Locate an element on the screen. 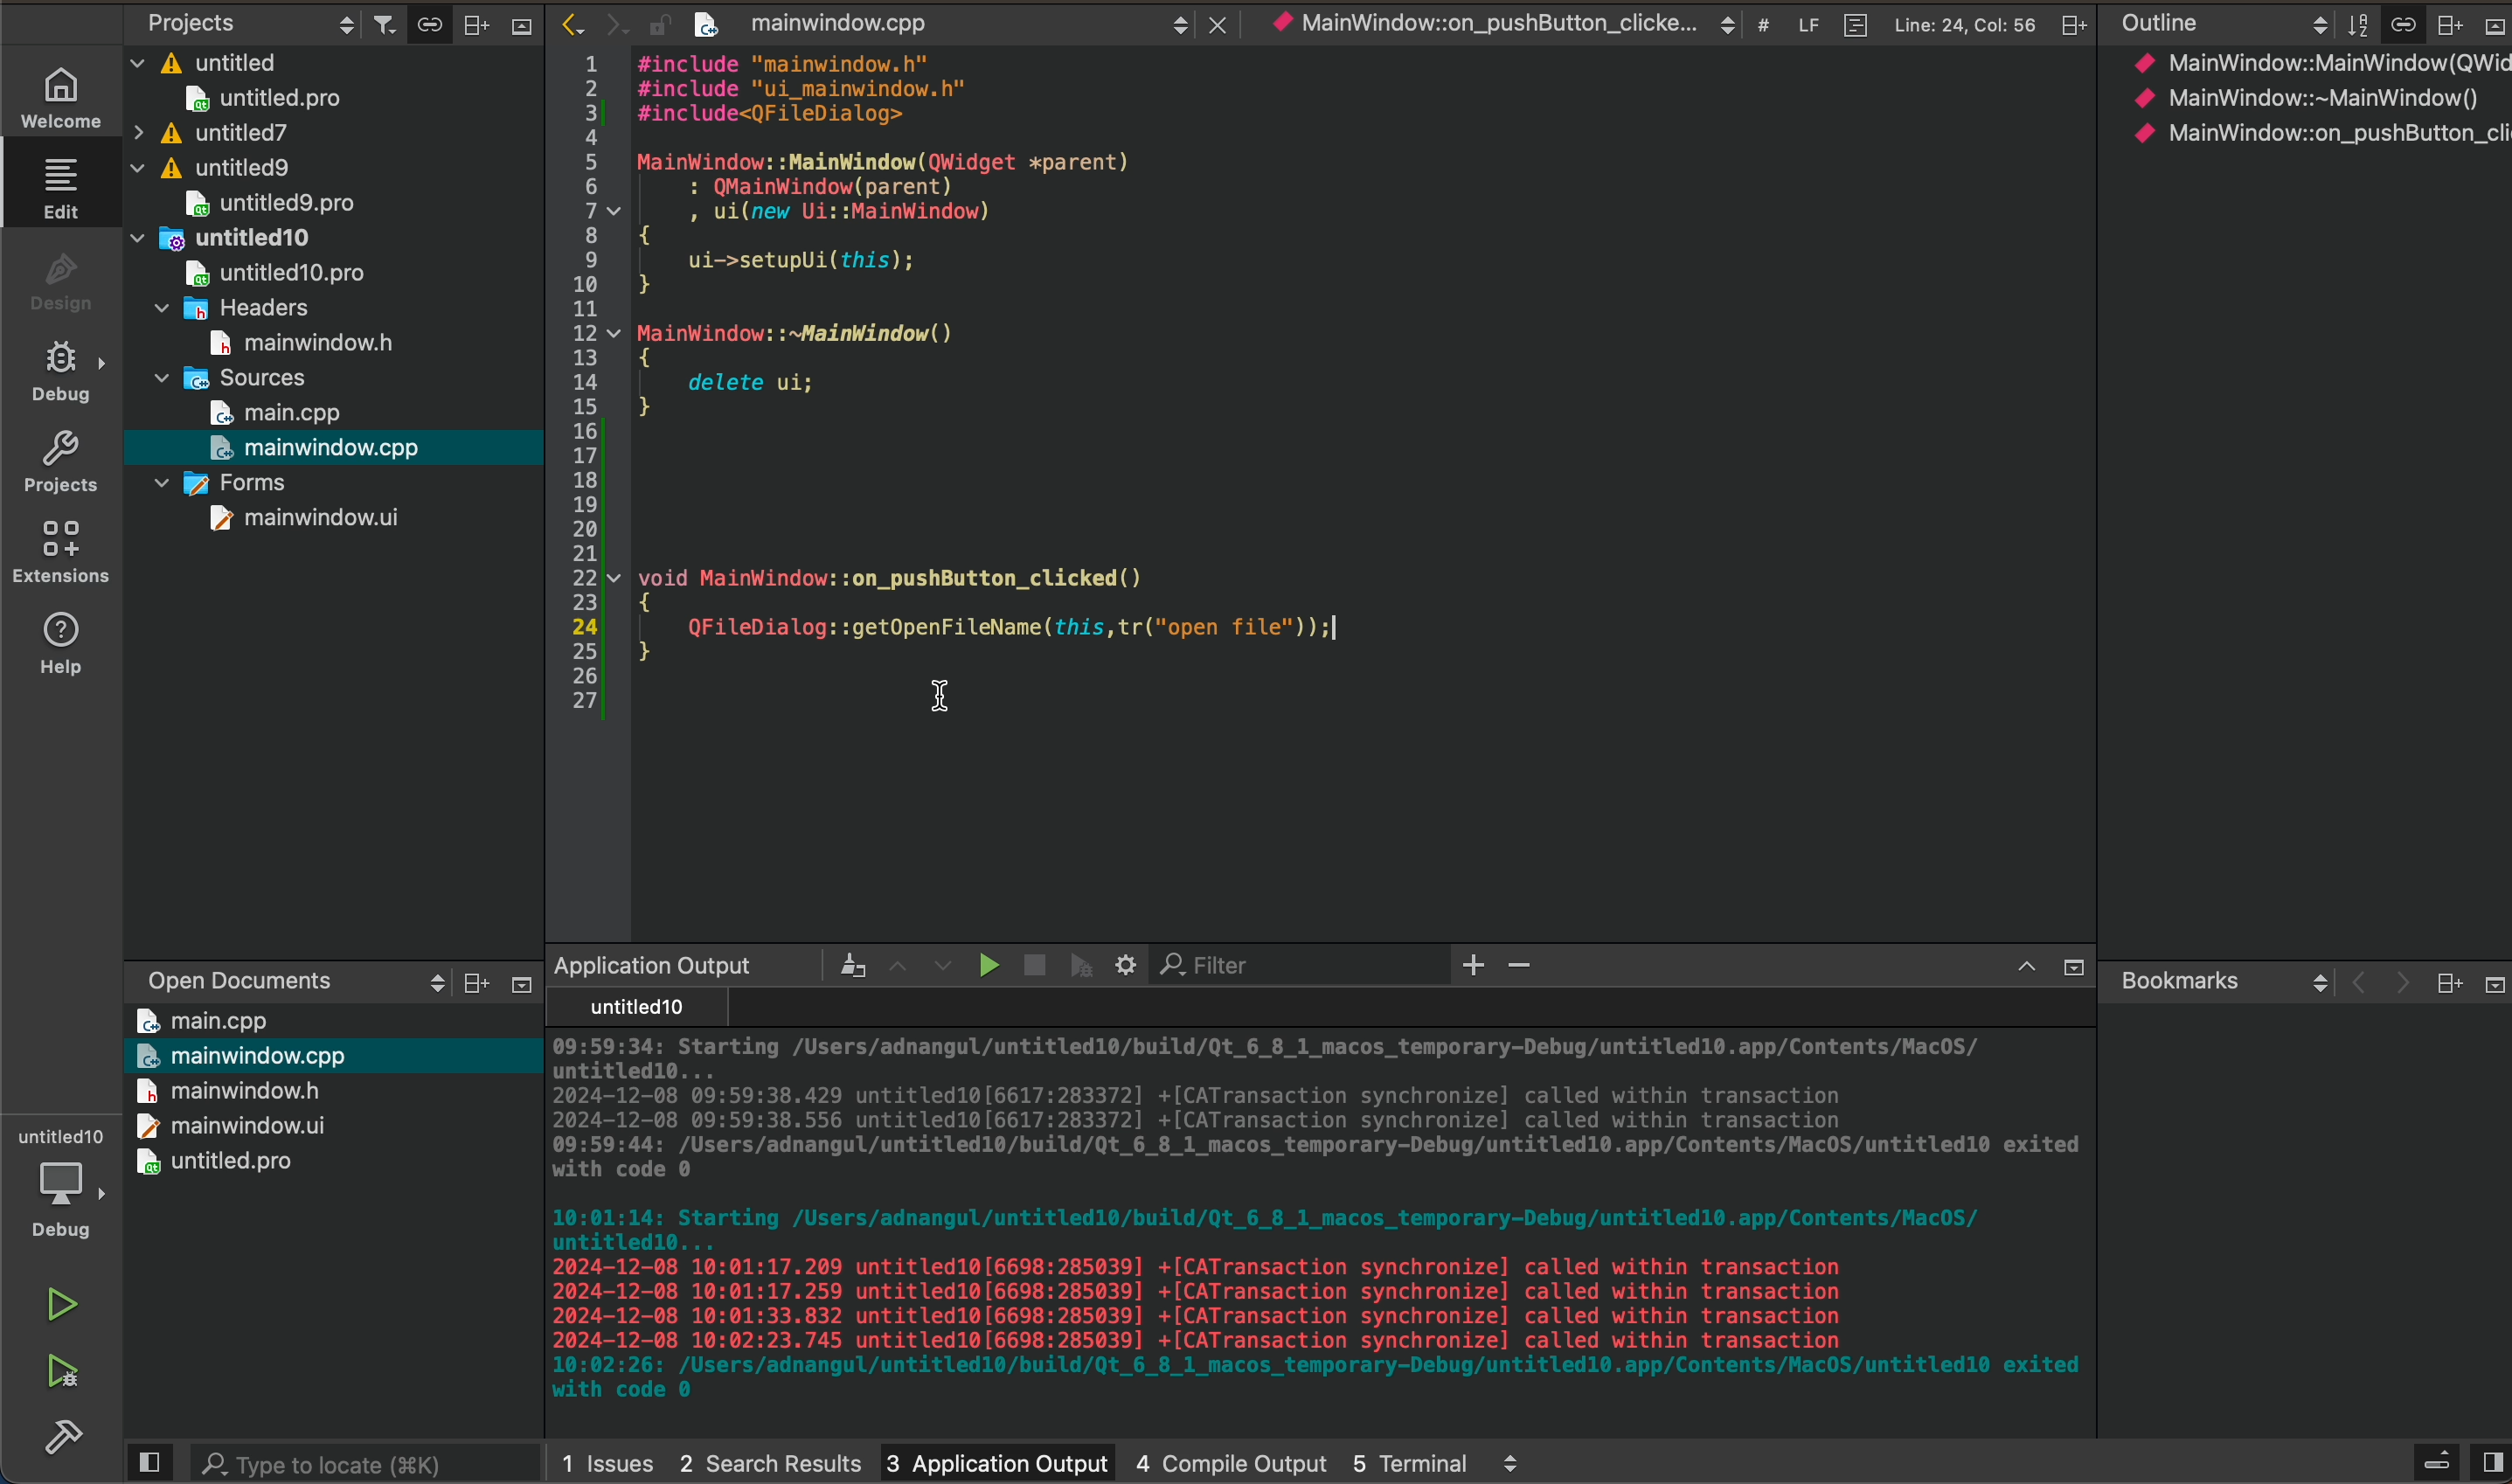 The image size is (2512, 1484). split is located at coordinates (2490, 1453).